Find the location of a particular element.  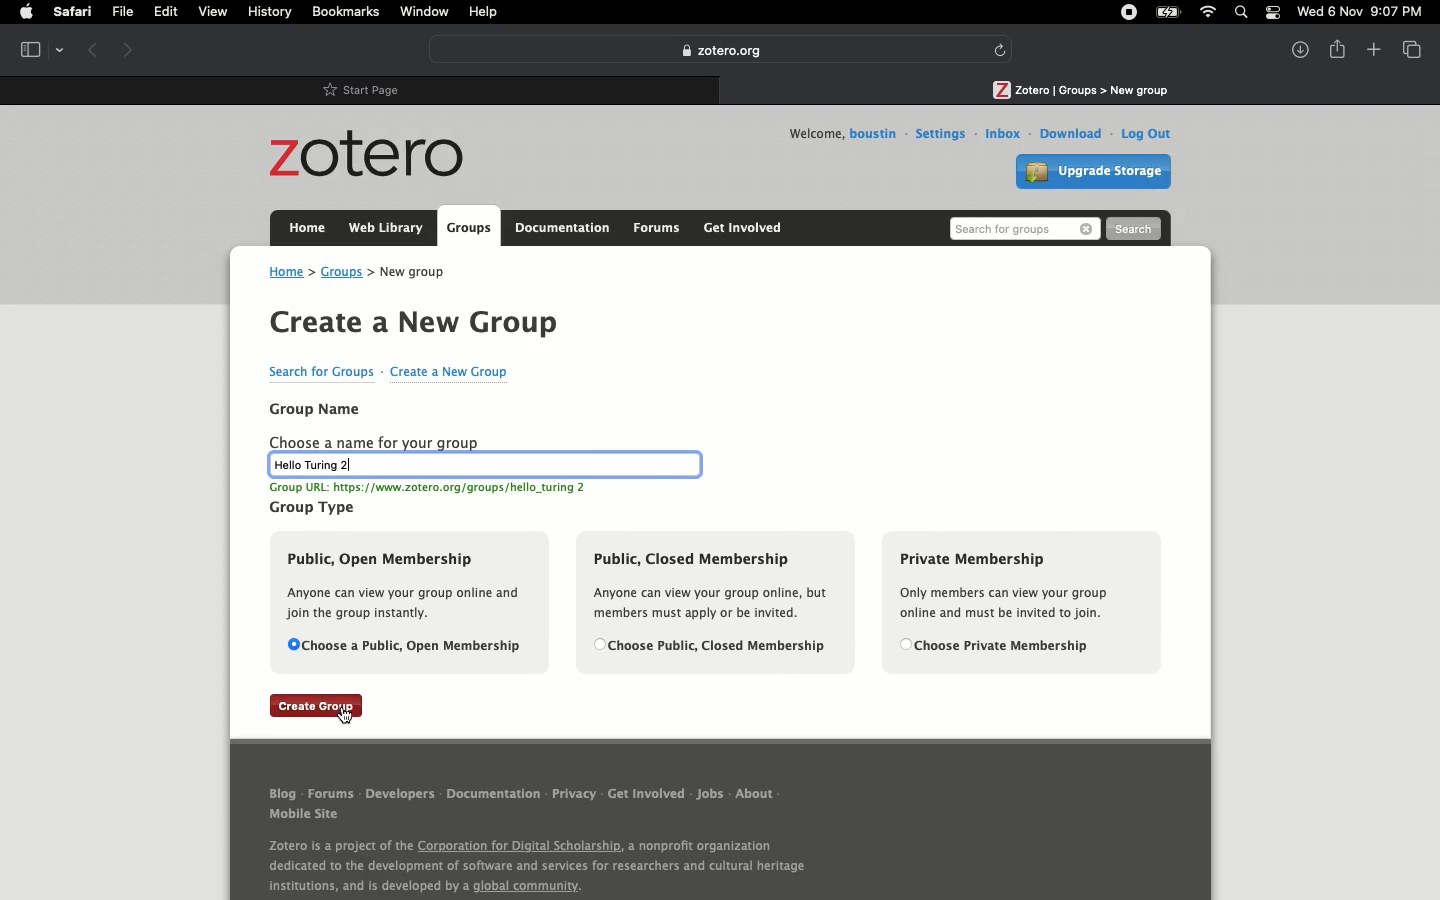

Download is located at coordinates (1070, 133).